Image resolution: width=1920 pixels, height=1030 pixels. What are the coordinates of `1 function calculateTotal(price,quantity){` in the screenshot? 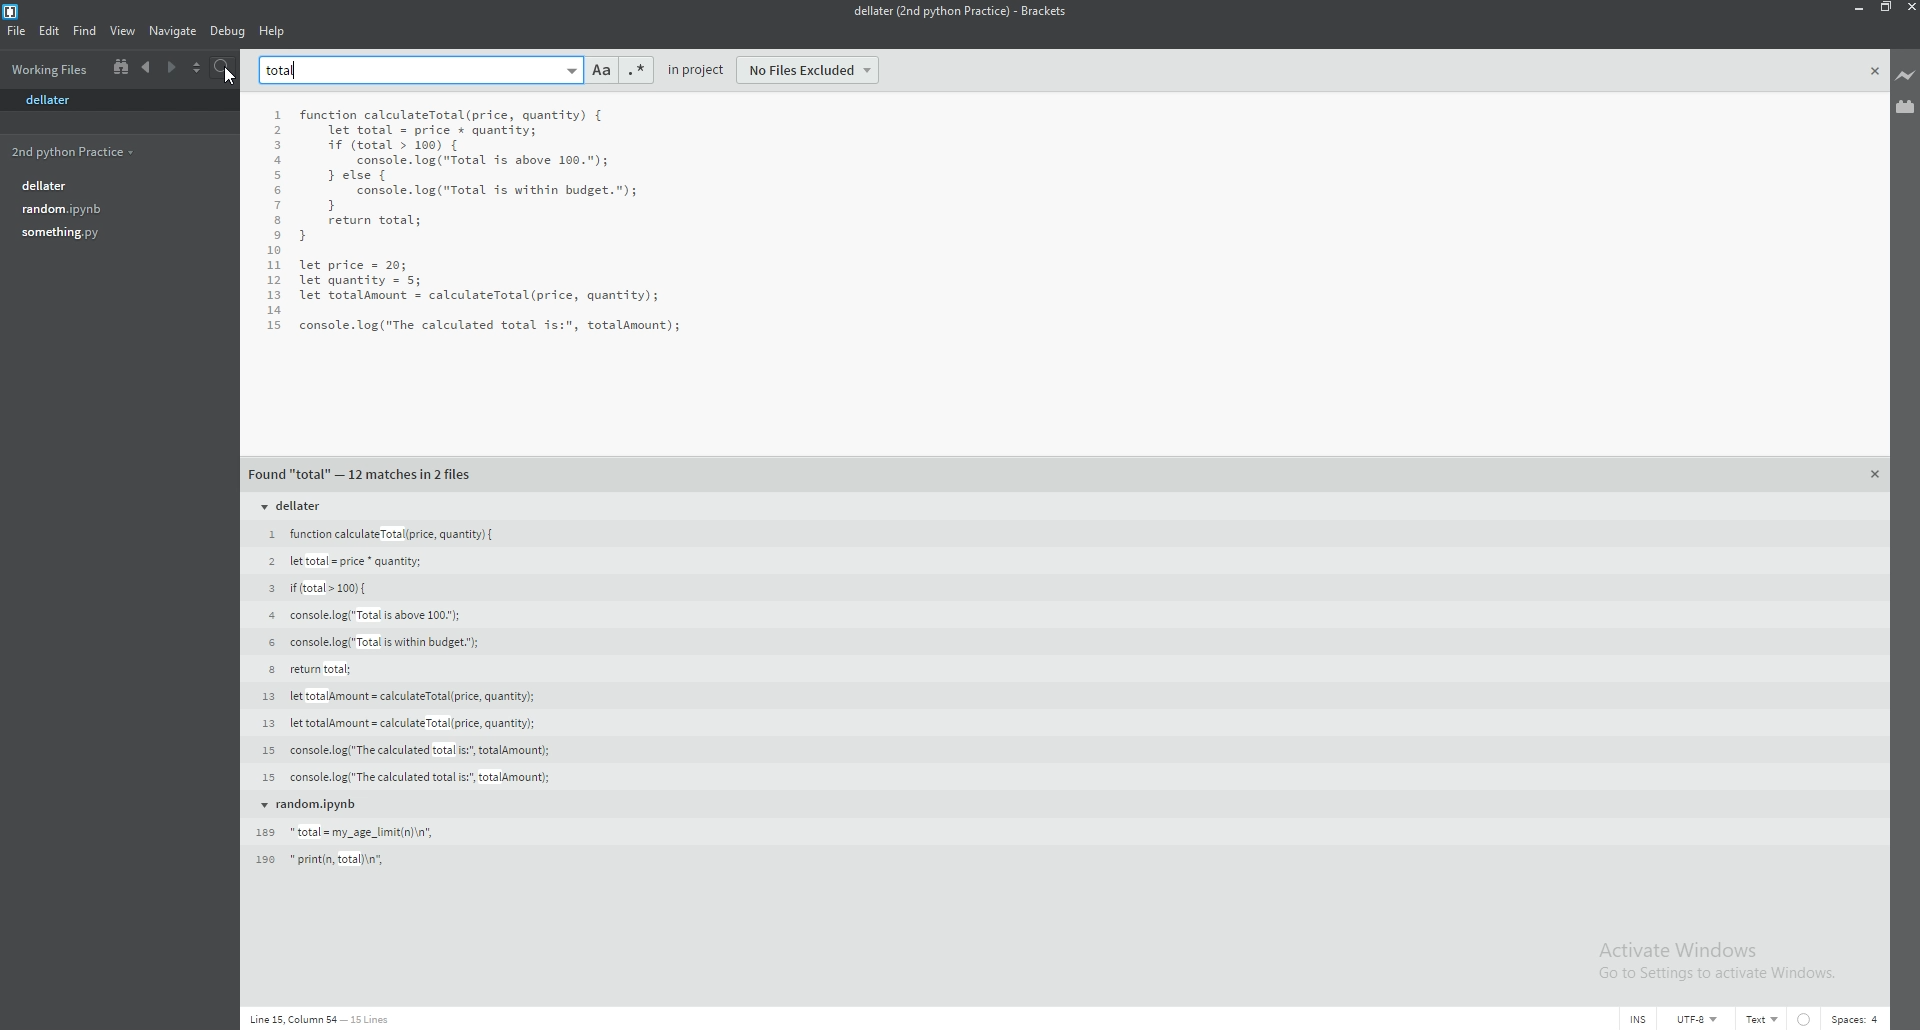 It's located at (385, 534).